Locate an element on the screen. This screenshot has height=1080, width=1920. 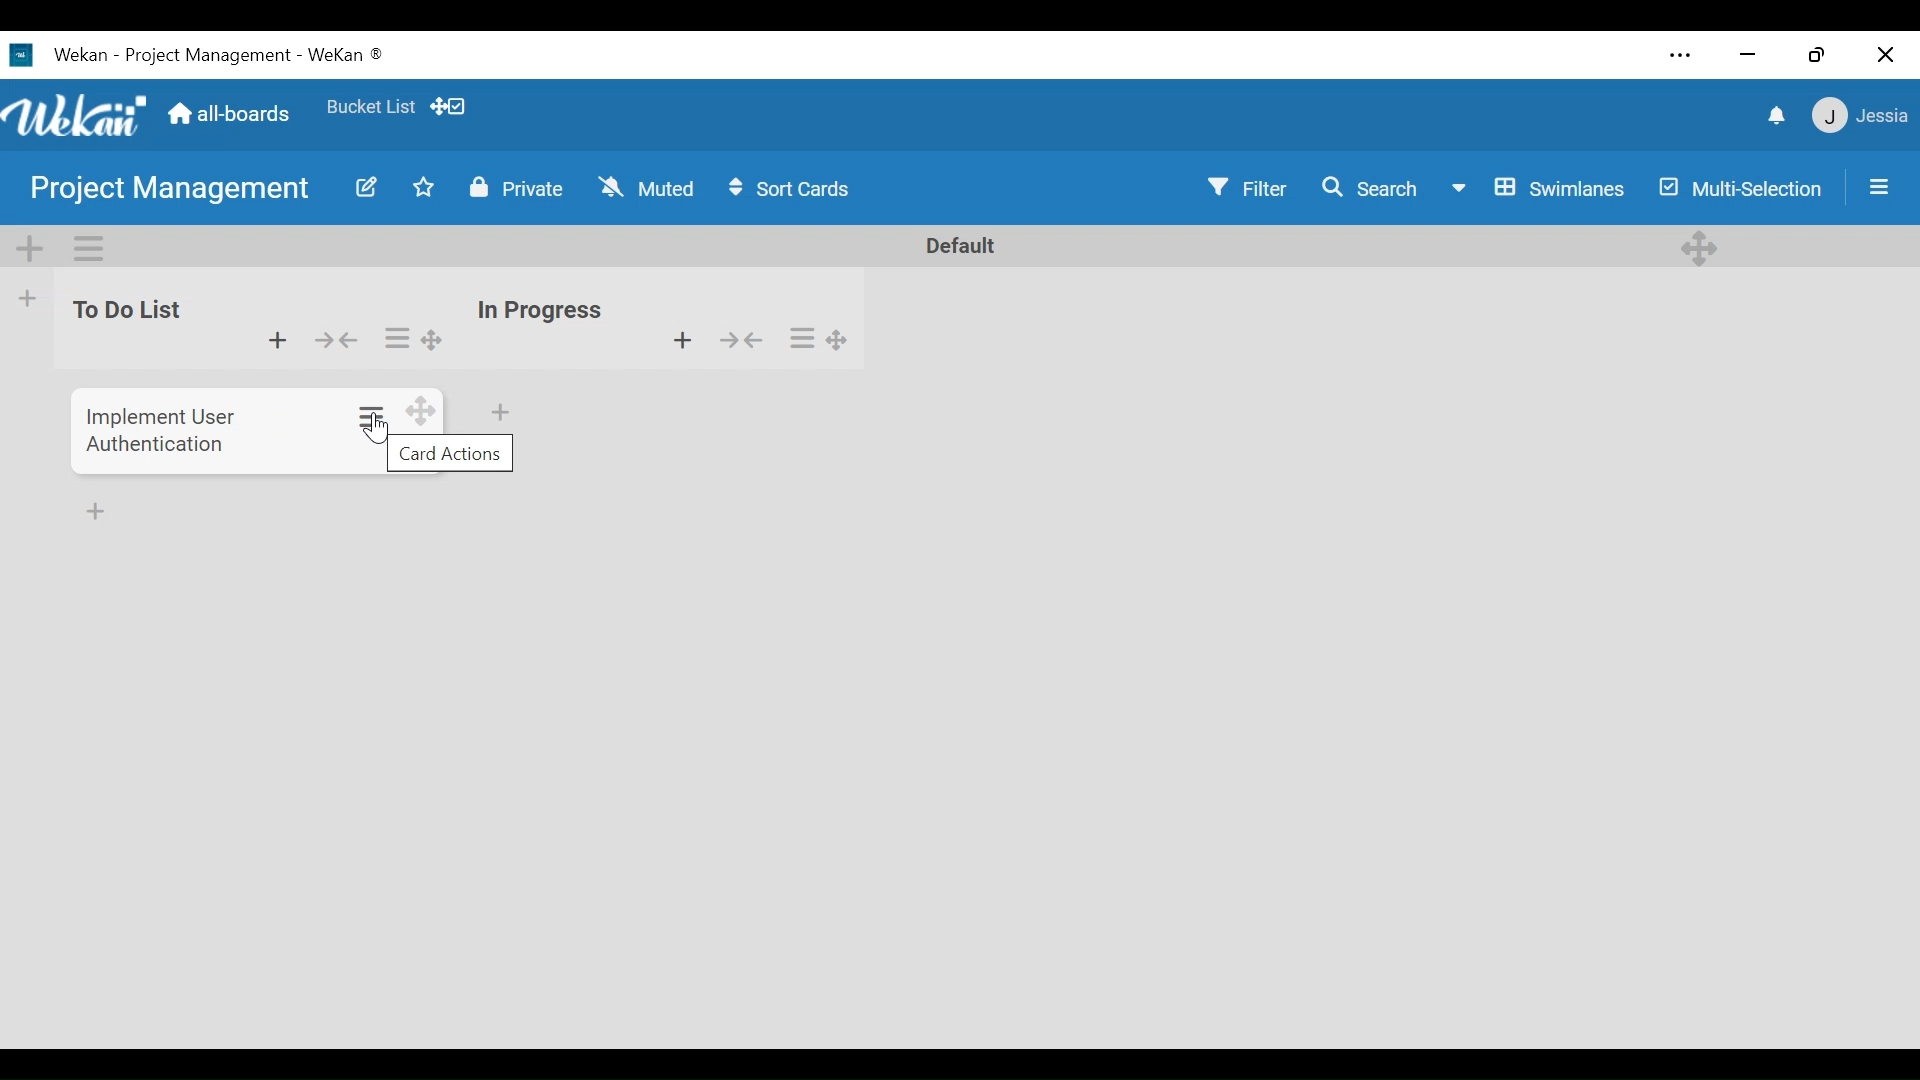
add card to the top of the list is located at coordinates (680, 342).